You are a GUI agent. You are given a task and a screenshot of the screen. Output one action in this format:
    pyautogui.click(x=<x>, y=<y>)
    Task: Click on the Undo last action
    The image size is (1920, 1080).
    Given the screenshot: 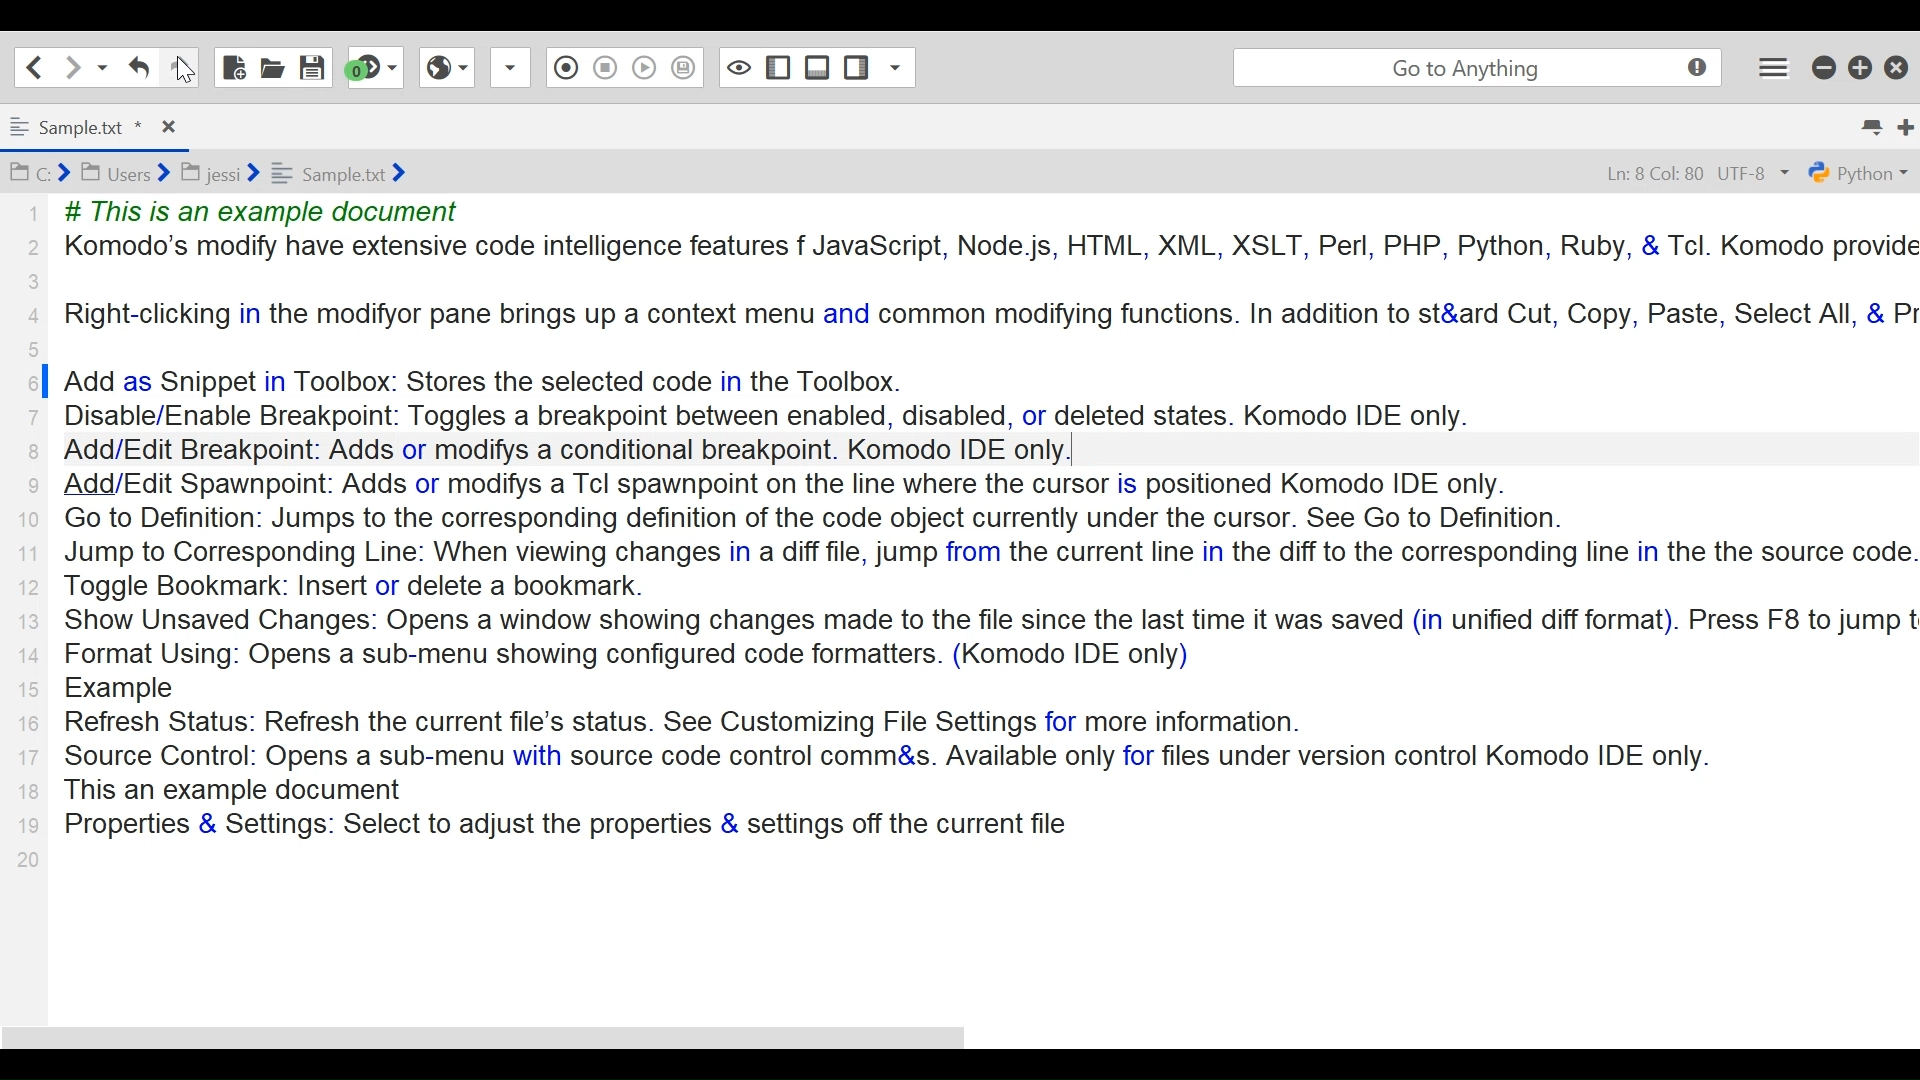 What is the action you would take?
    pyautogui.click(x=139, y=67)
    